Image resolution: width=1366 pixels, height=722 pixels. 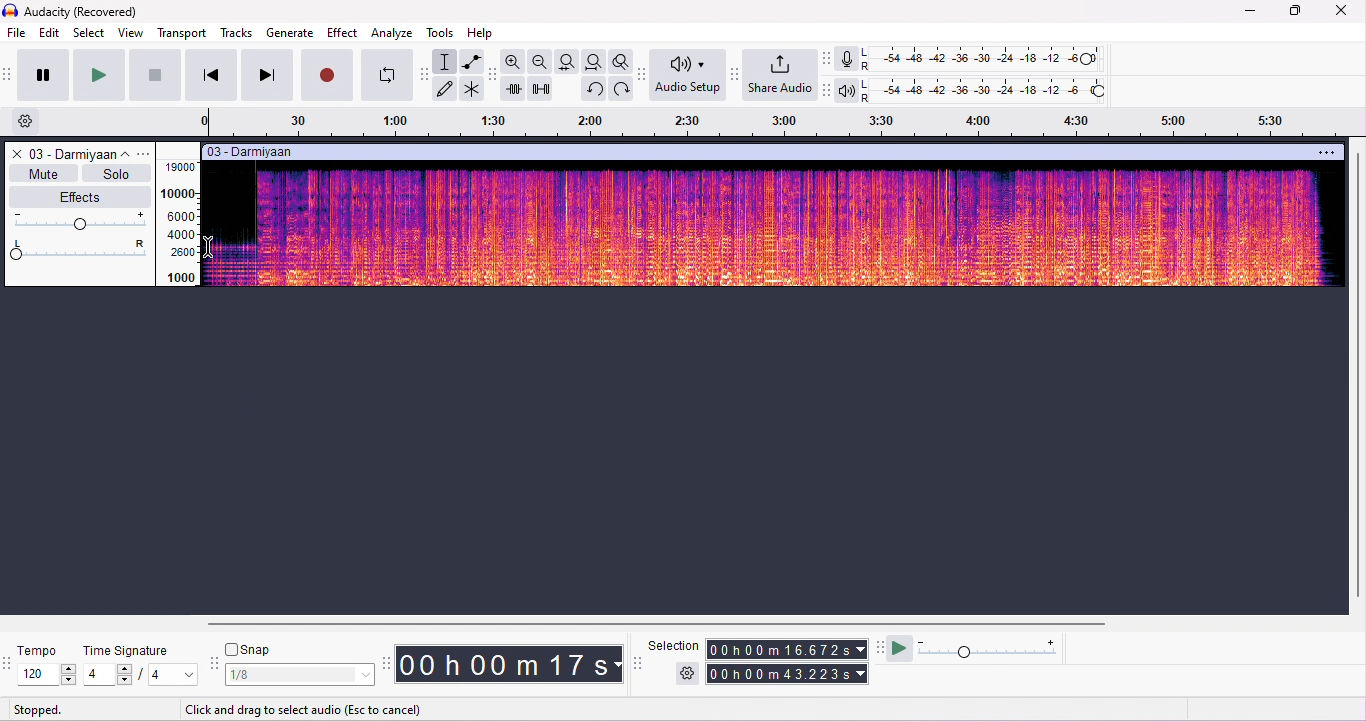 What do you see at coordinates (81, 221) in the screenshot?
I see `volume` at bounding box center [81, 221].